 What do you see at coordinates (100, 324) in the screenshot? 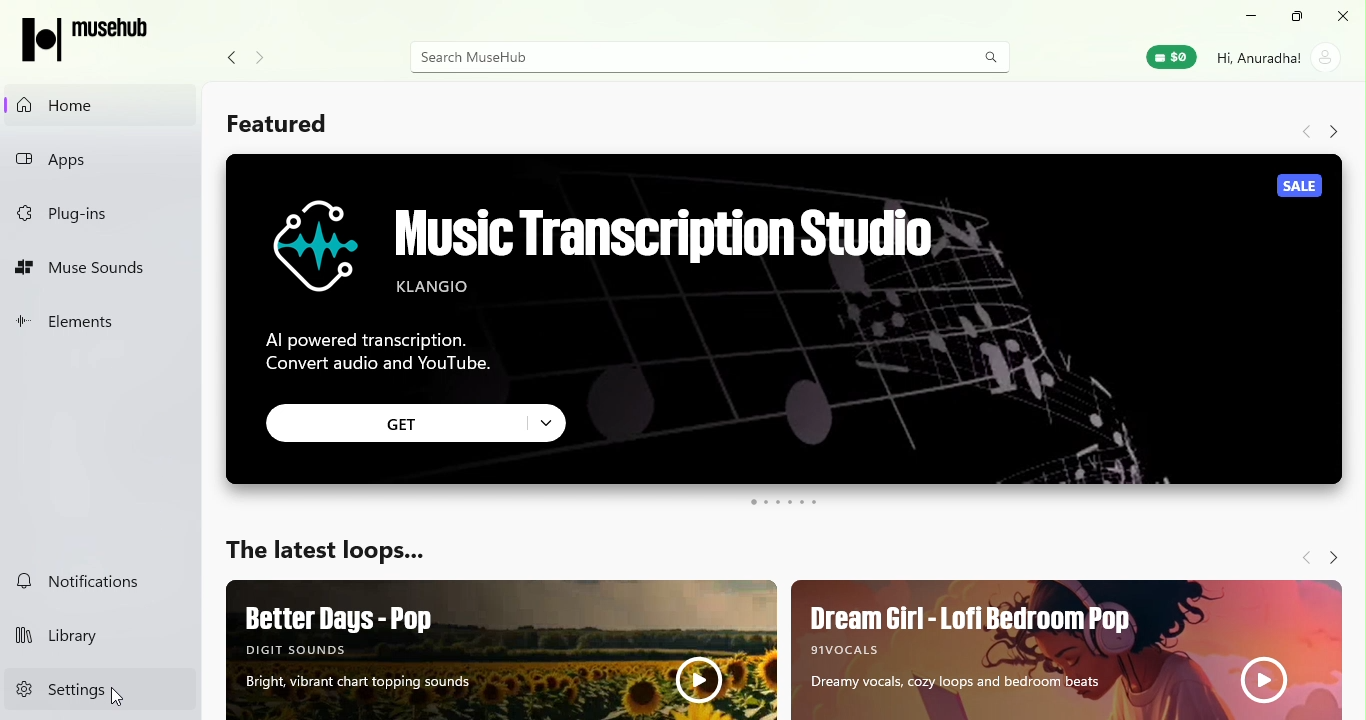
I see `Elements` at bounding box center [100, 324].